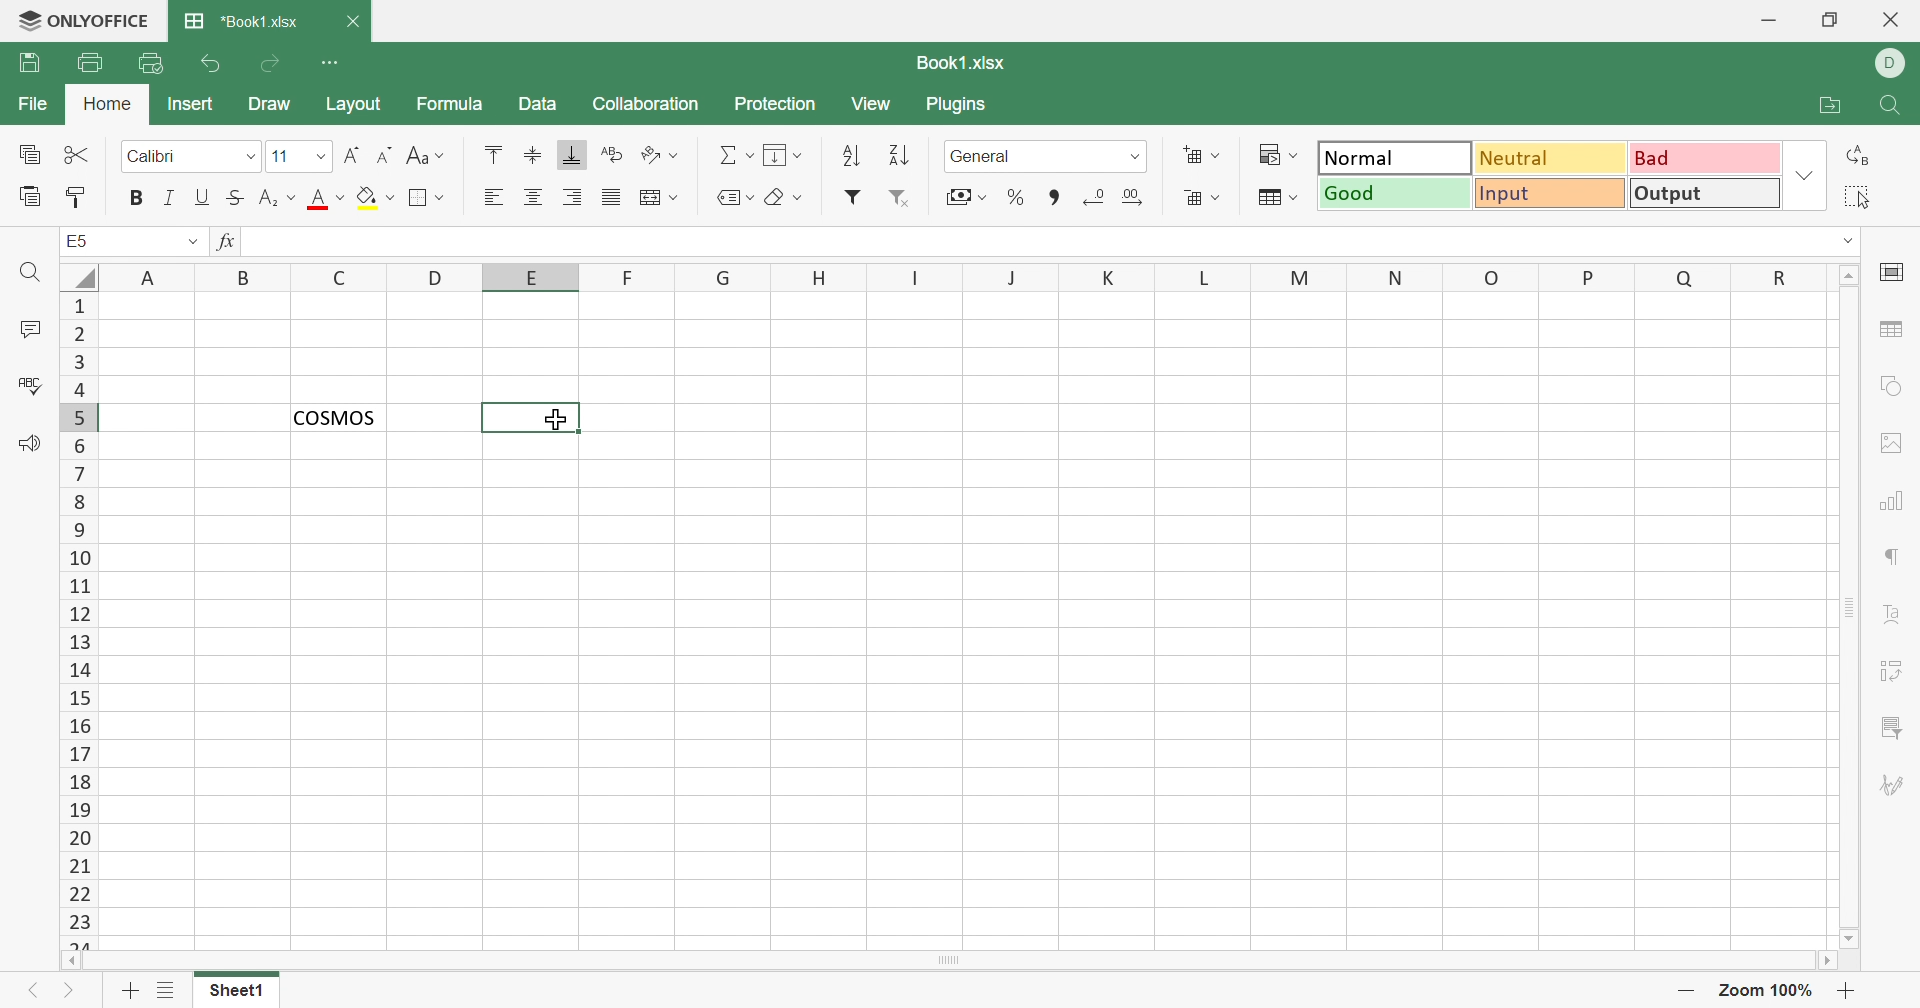 This screenshot has height=1008, width=1920. Describe the element at coordinates (658, 196) in the screenshot. I see `Merge and center` at that location.